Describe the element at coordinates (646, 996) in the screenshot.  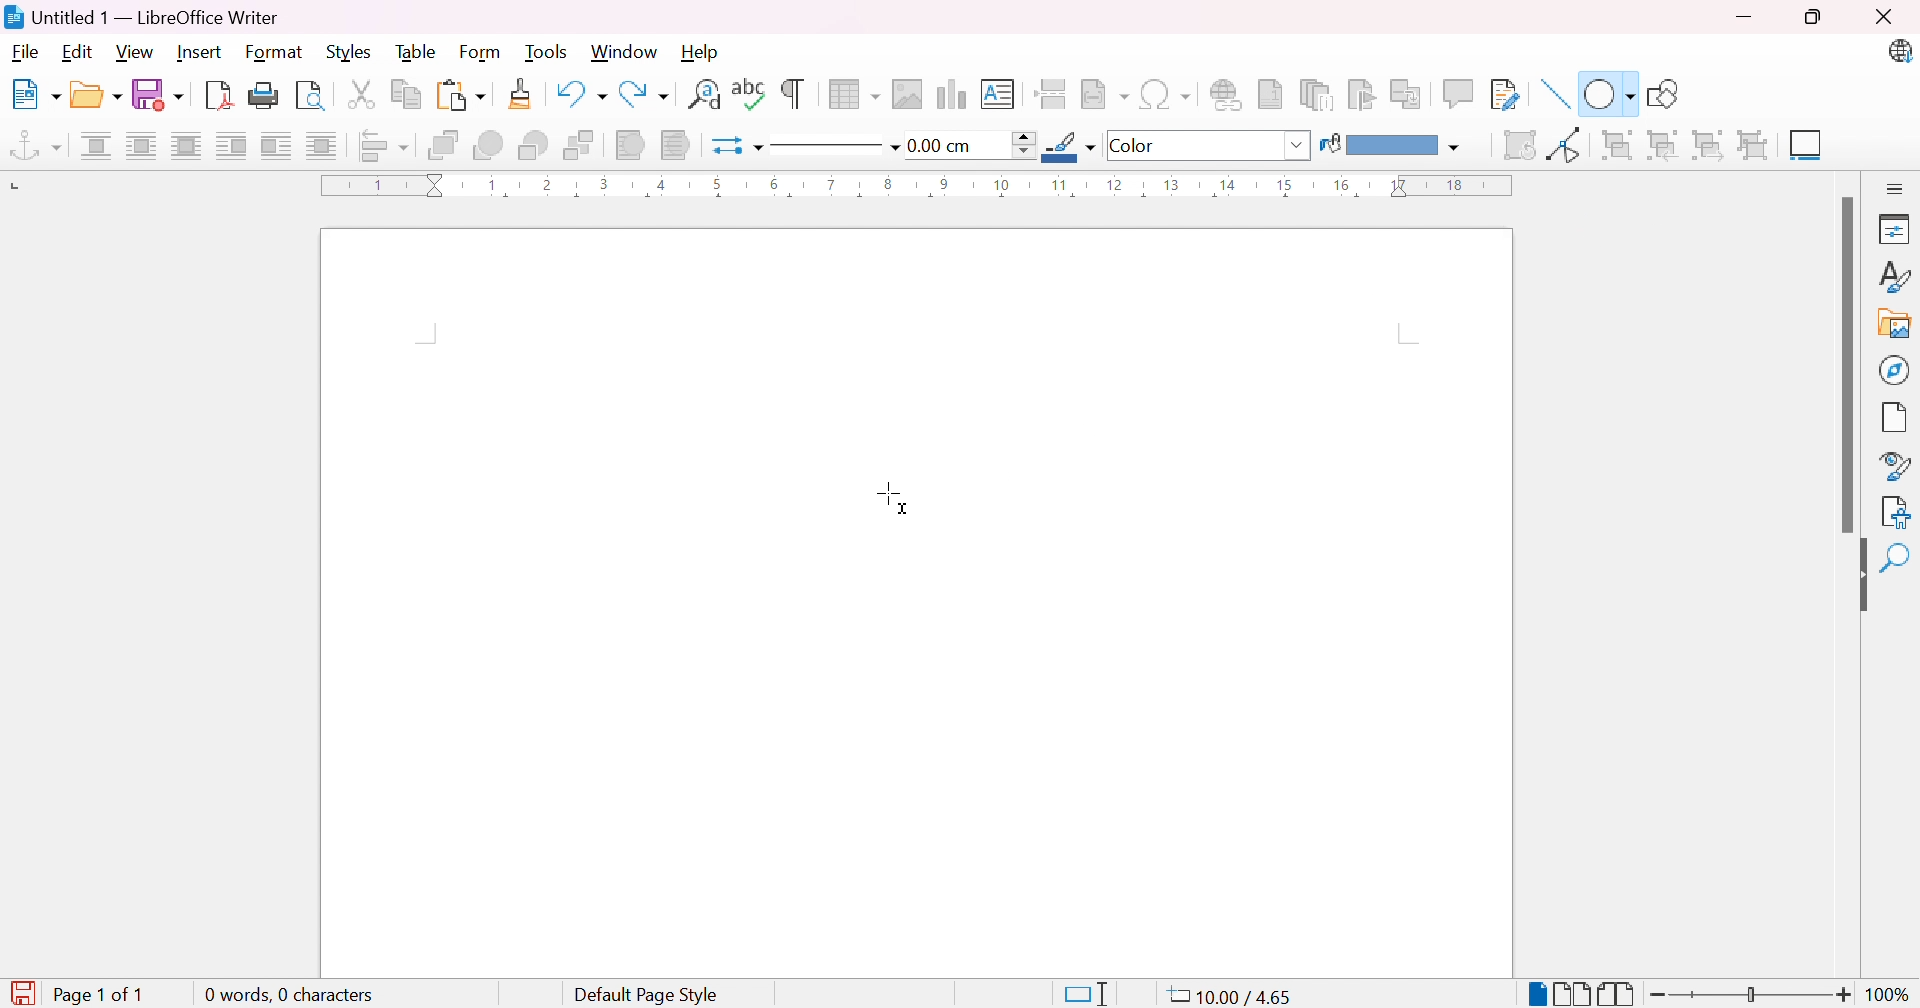
I see `Default Page Style` at that location.